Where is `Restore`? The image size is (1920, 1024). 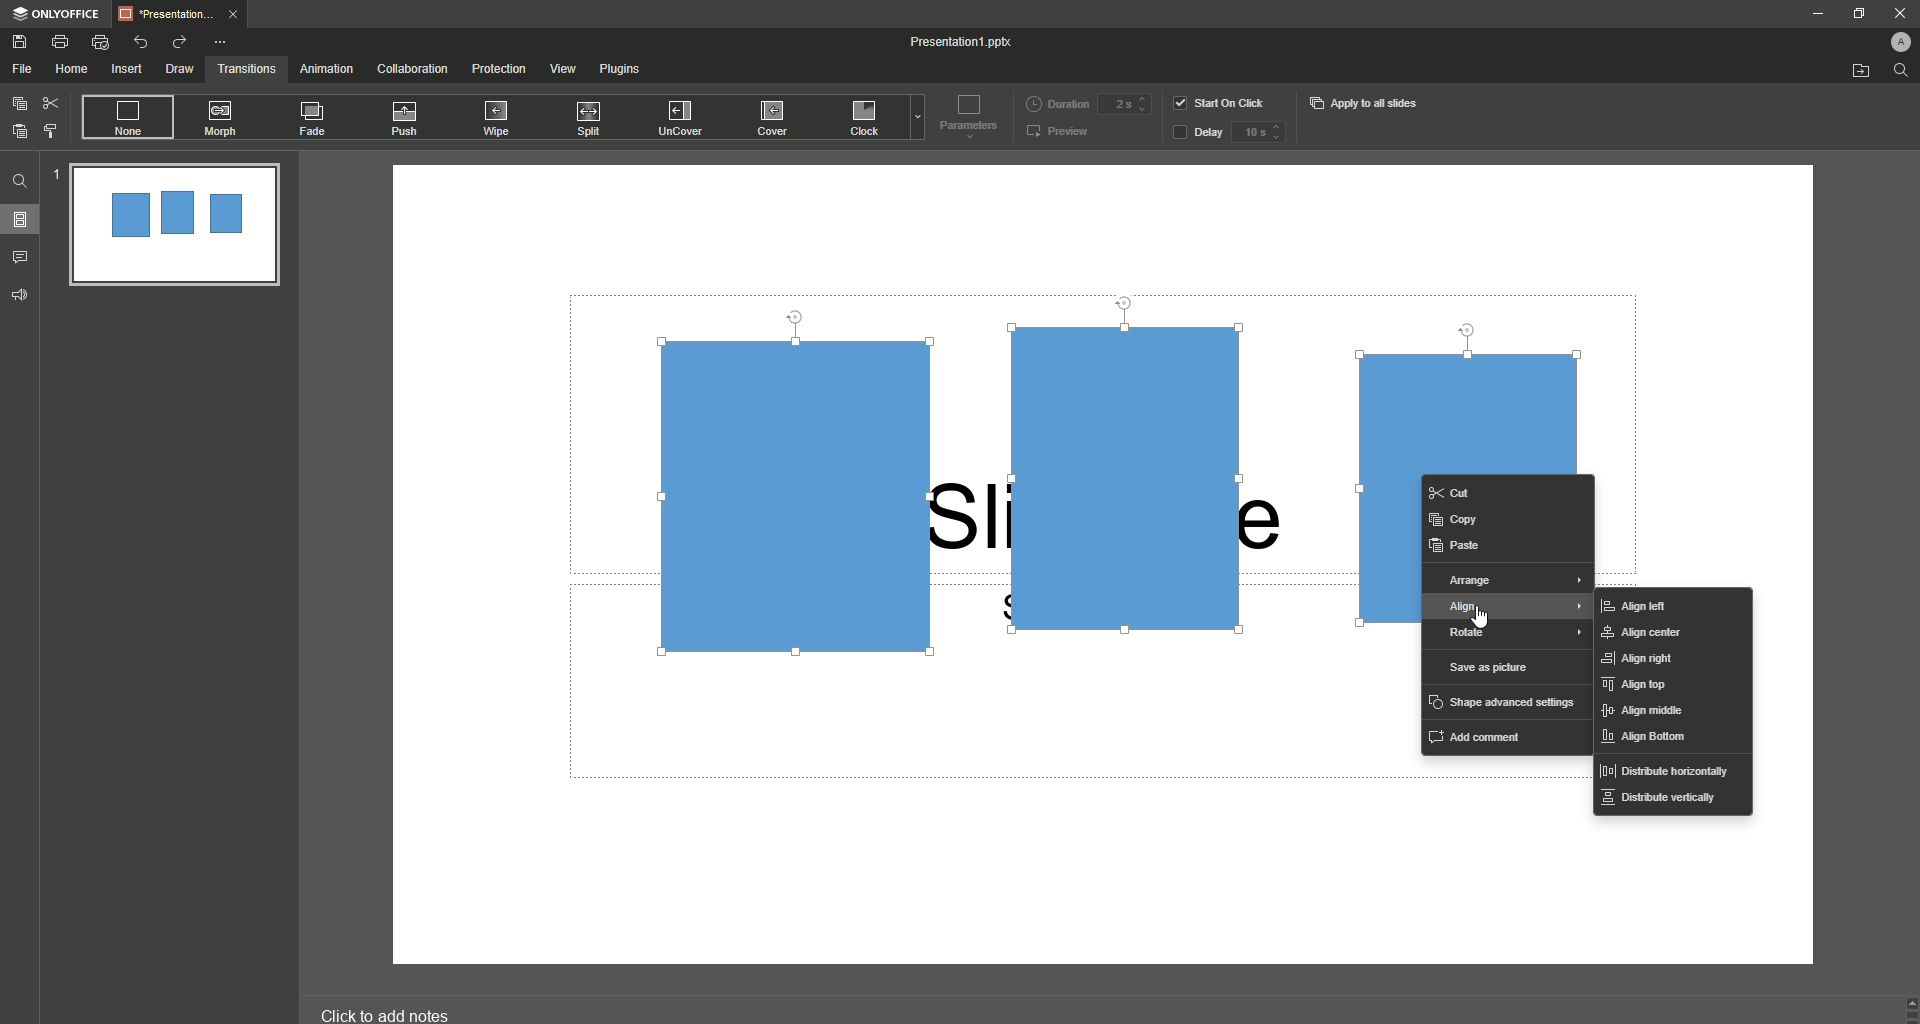
Restore is located at coordinates (1854, 14).